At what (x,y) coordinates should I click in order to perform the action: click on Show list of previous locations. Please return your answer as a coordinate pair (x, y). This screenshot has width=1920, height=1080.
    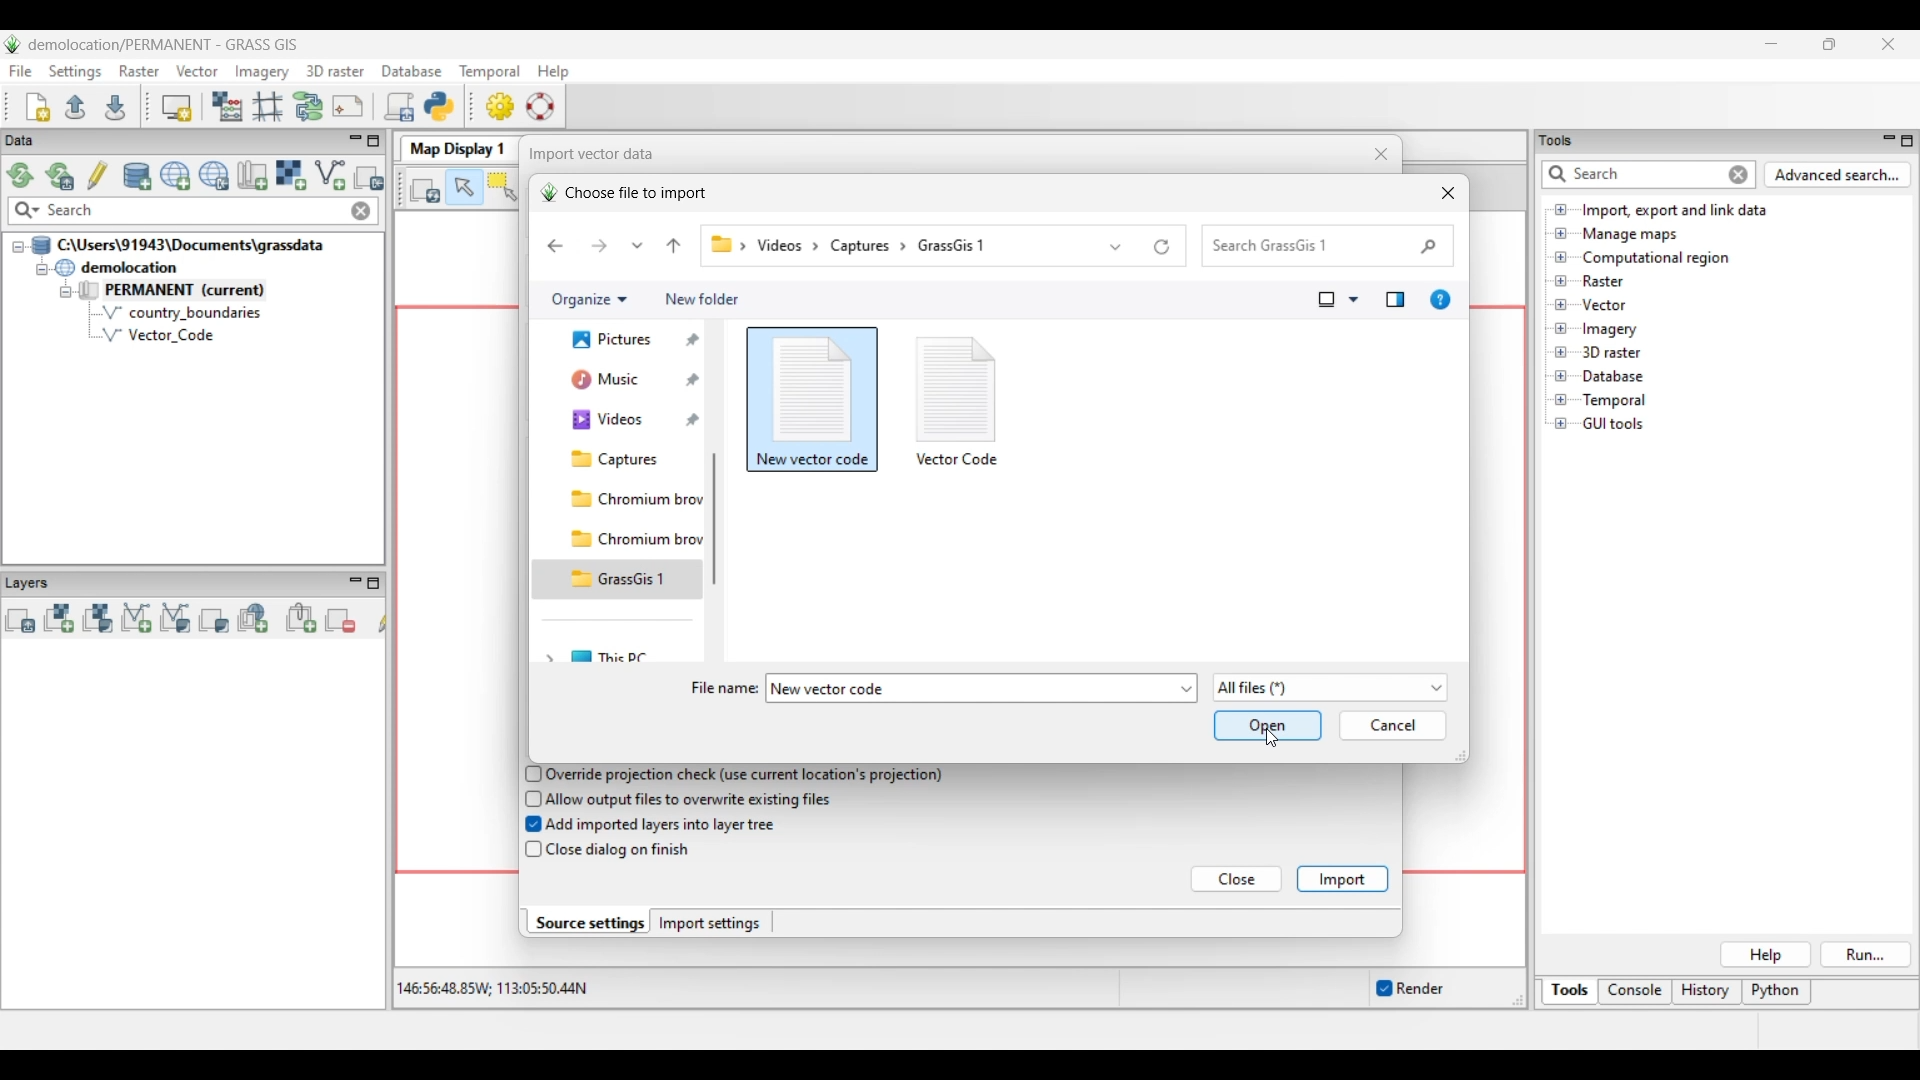
    Looking at the image, I should click on (1117, 246).